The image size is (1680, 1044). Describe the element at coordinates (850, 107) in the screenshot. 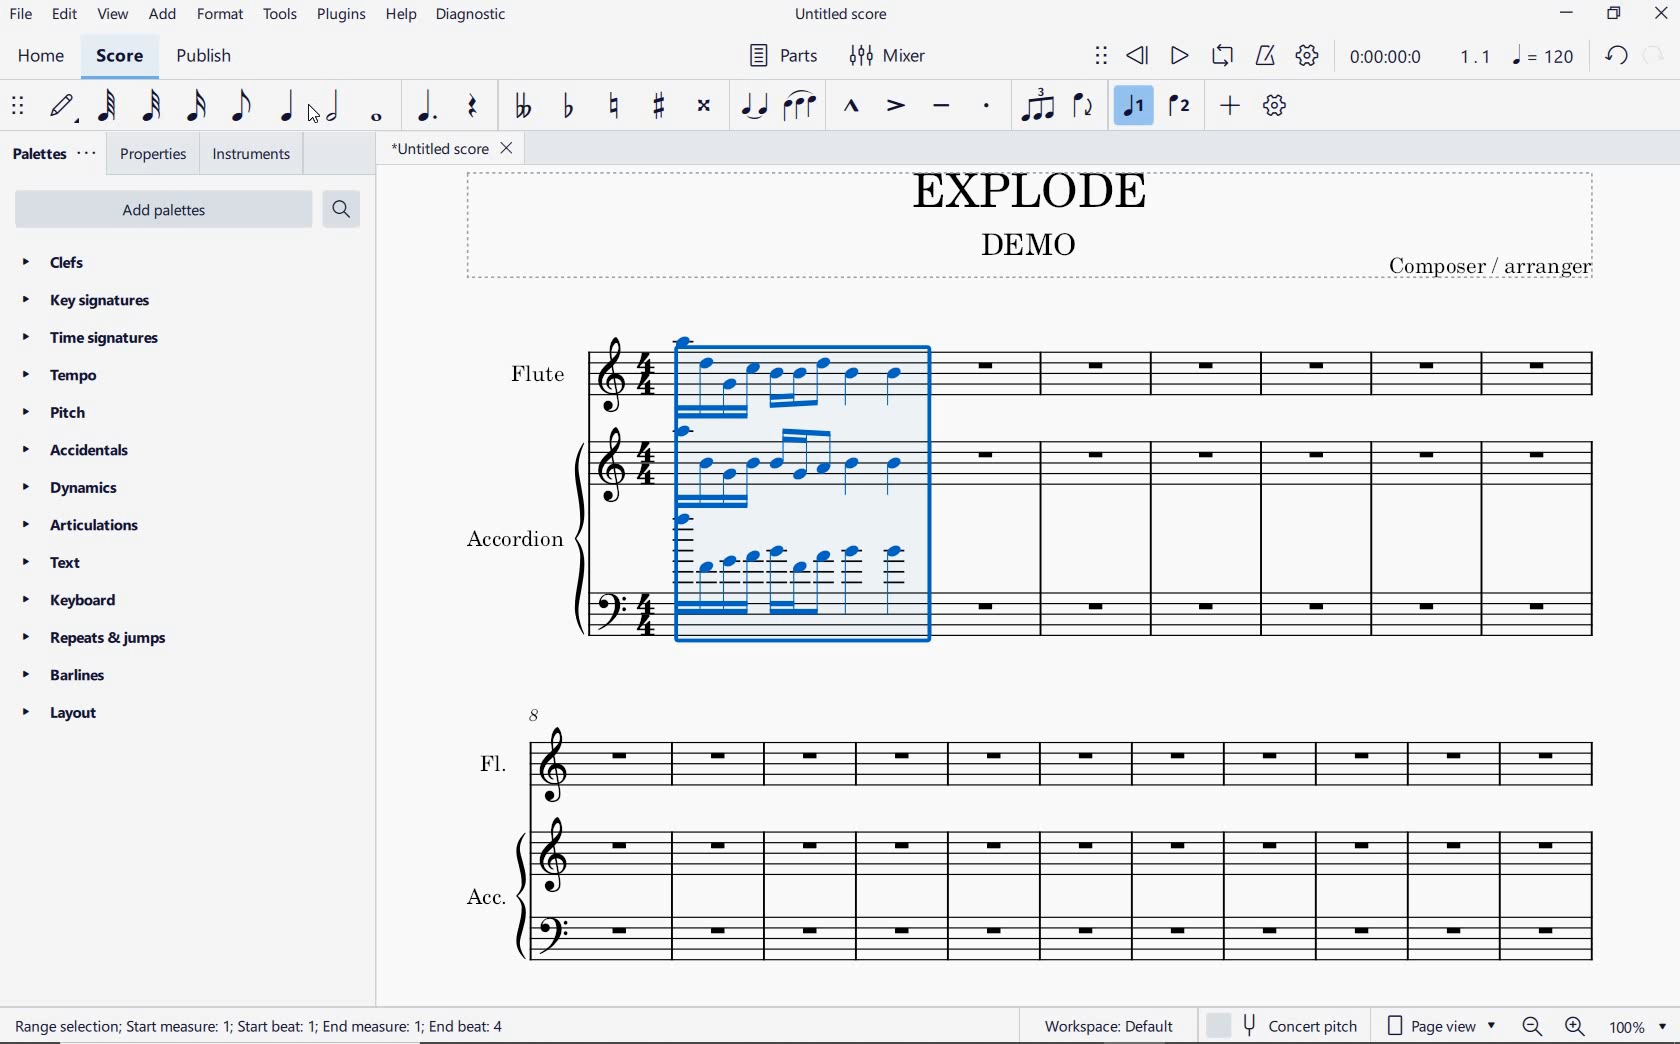

I see `marcato` at that location.